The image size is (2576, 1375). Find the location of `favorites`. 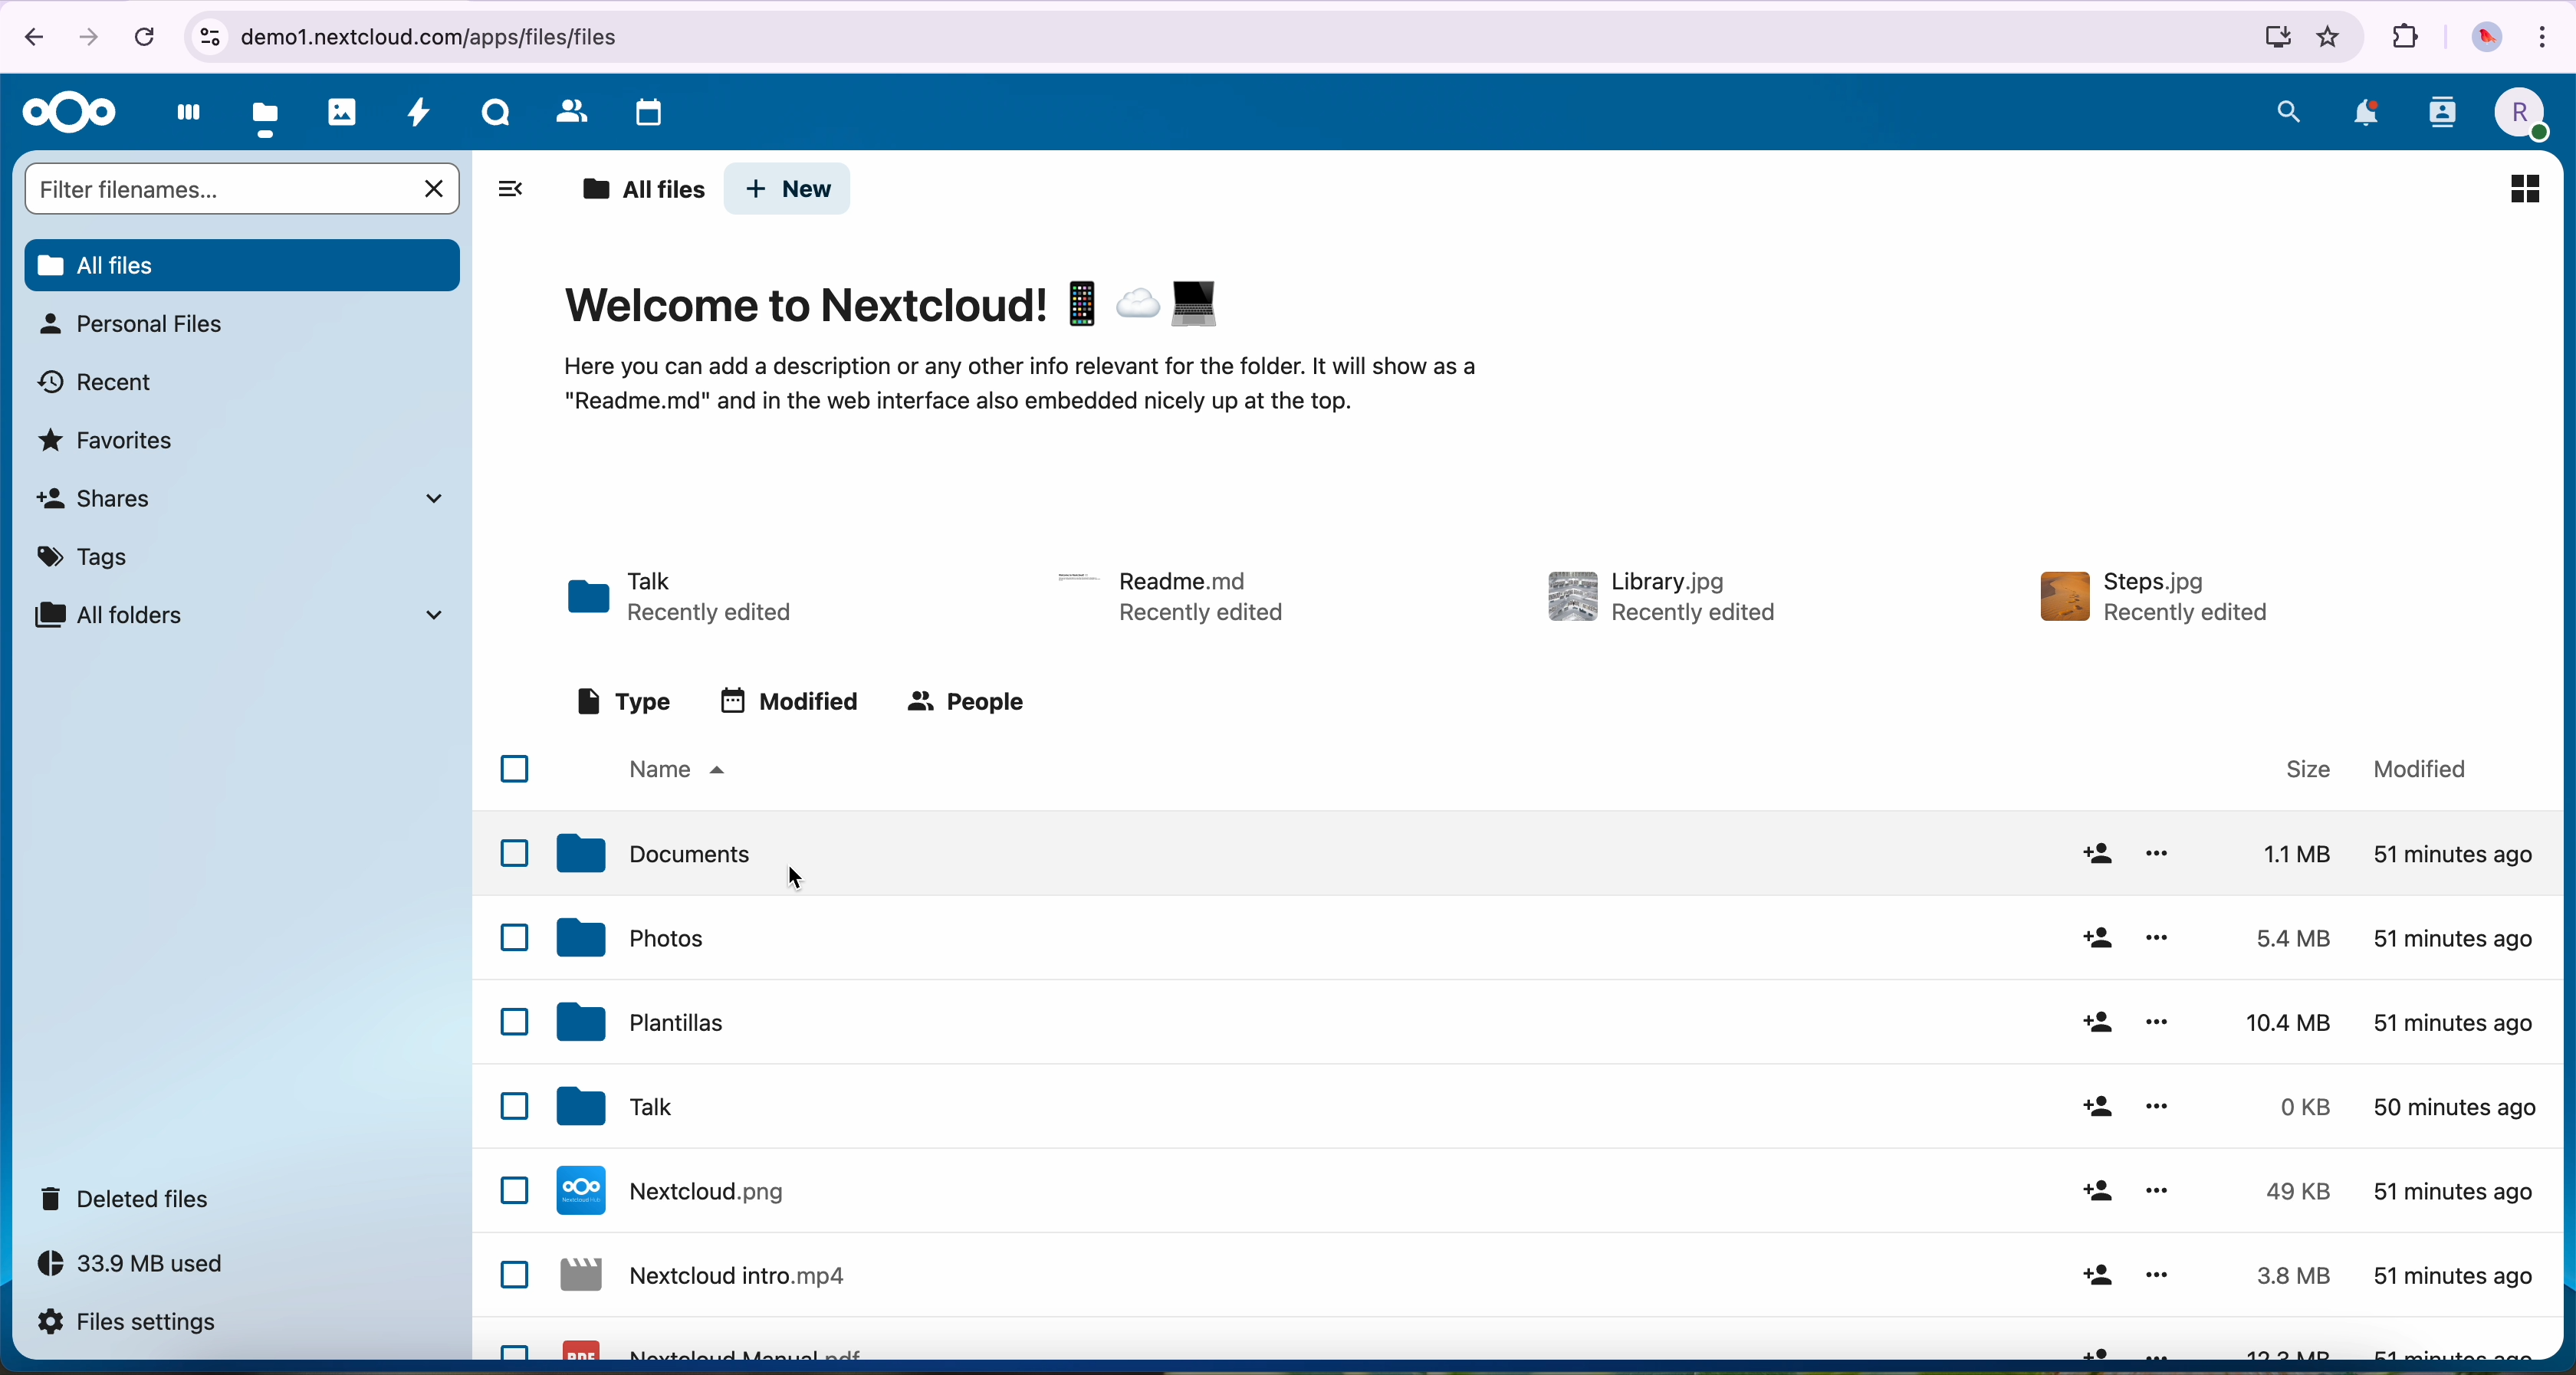

favorites is located at coordinates (111, 438).